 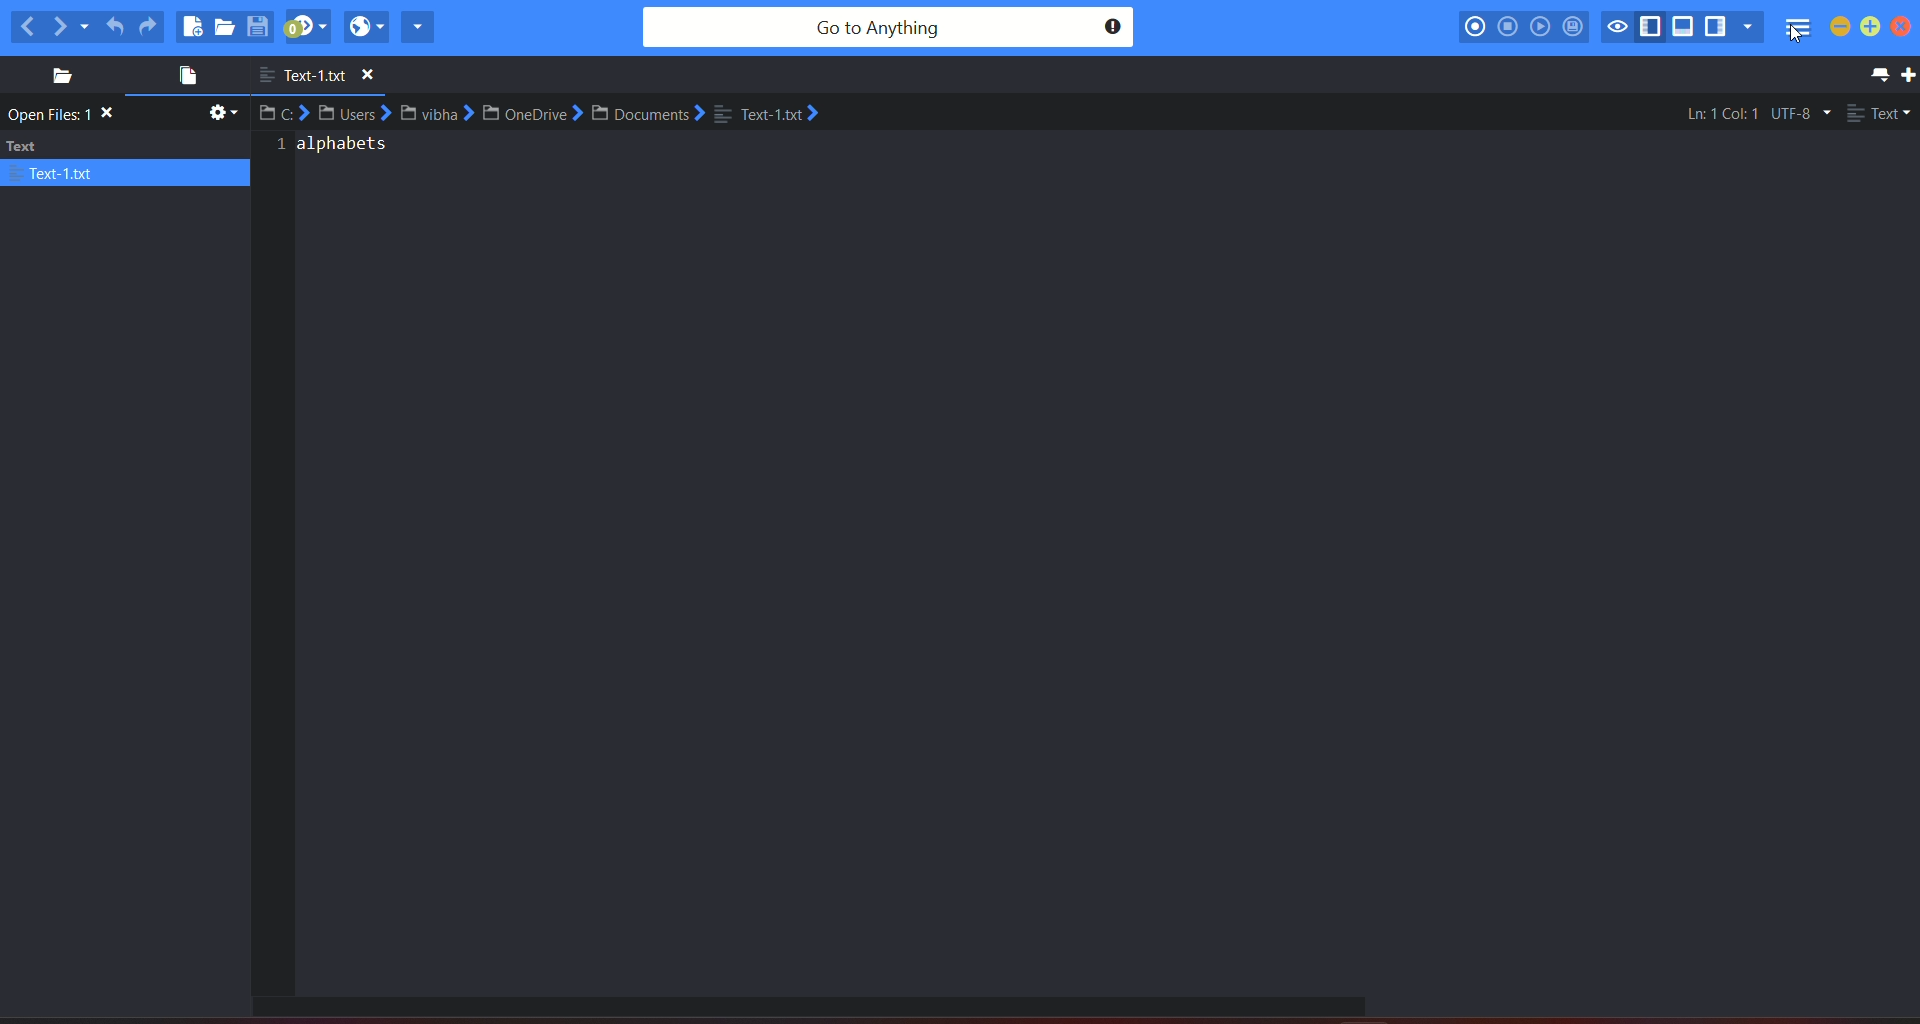 What do you see at coordinates (1907, 28) in the screenshot?
I see `close` at bounding box center [1907, 28].